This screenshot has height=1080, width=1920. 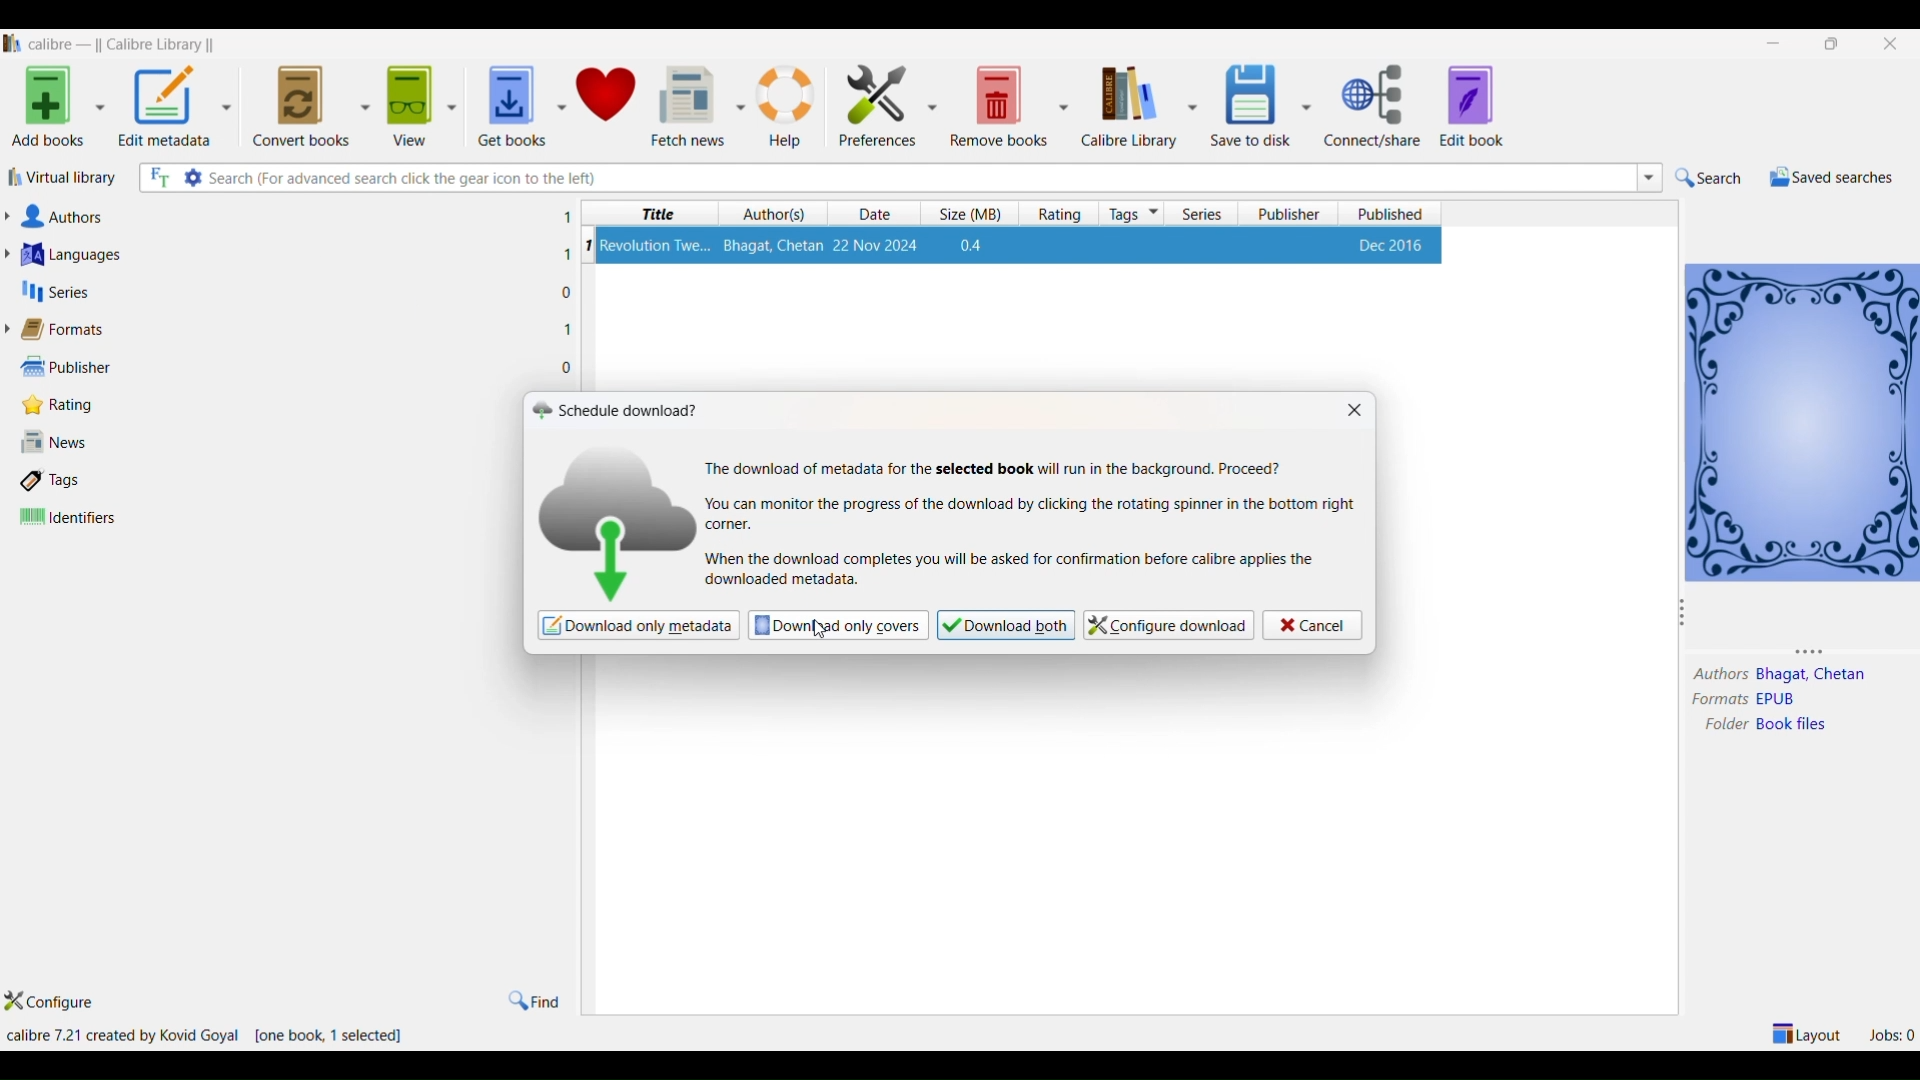 What do you see at coordinates (587, 245) in the screenshot?
I see `1` at bounding box center [587, 245].